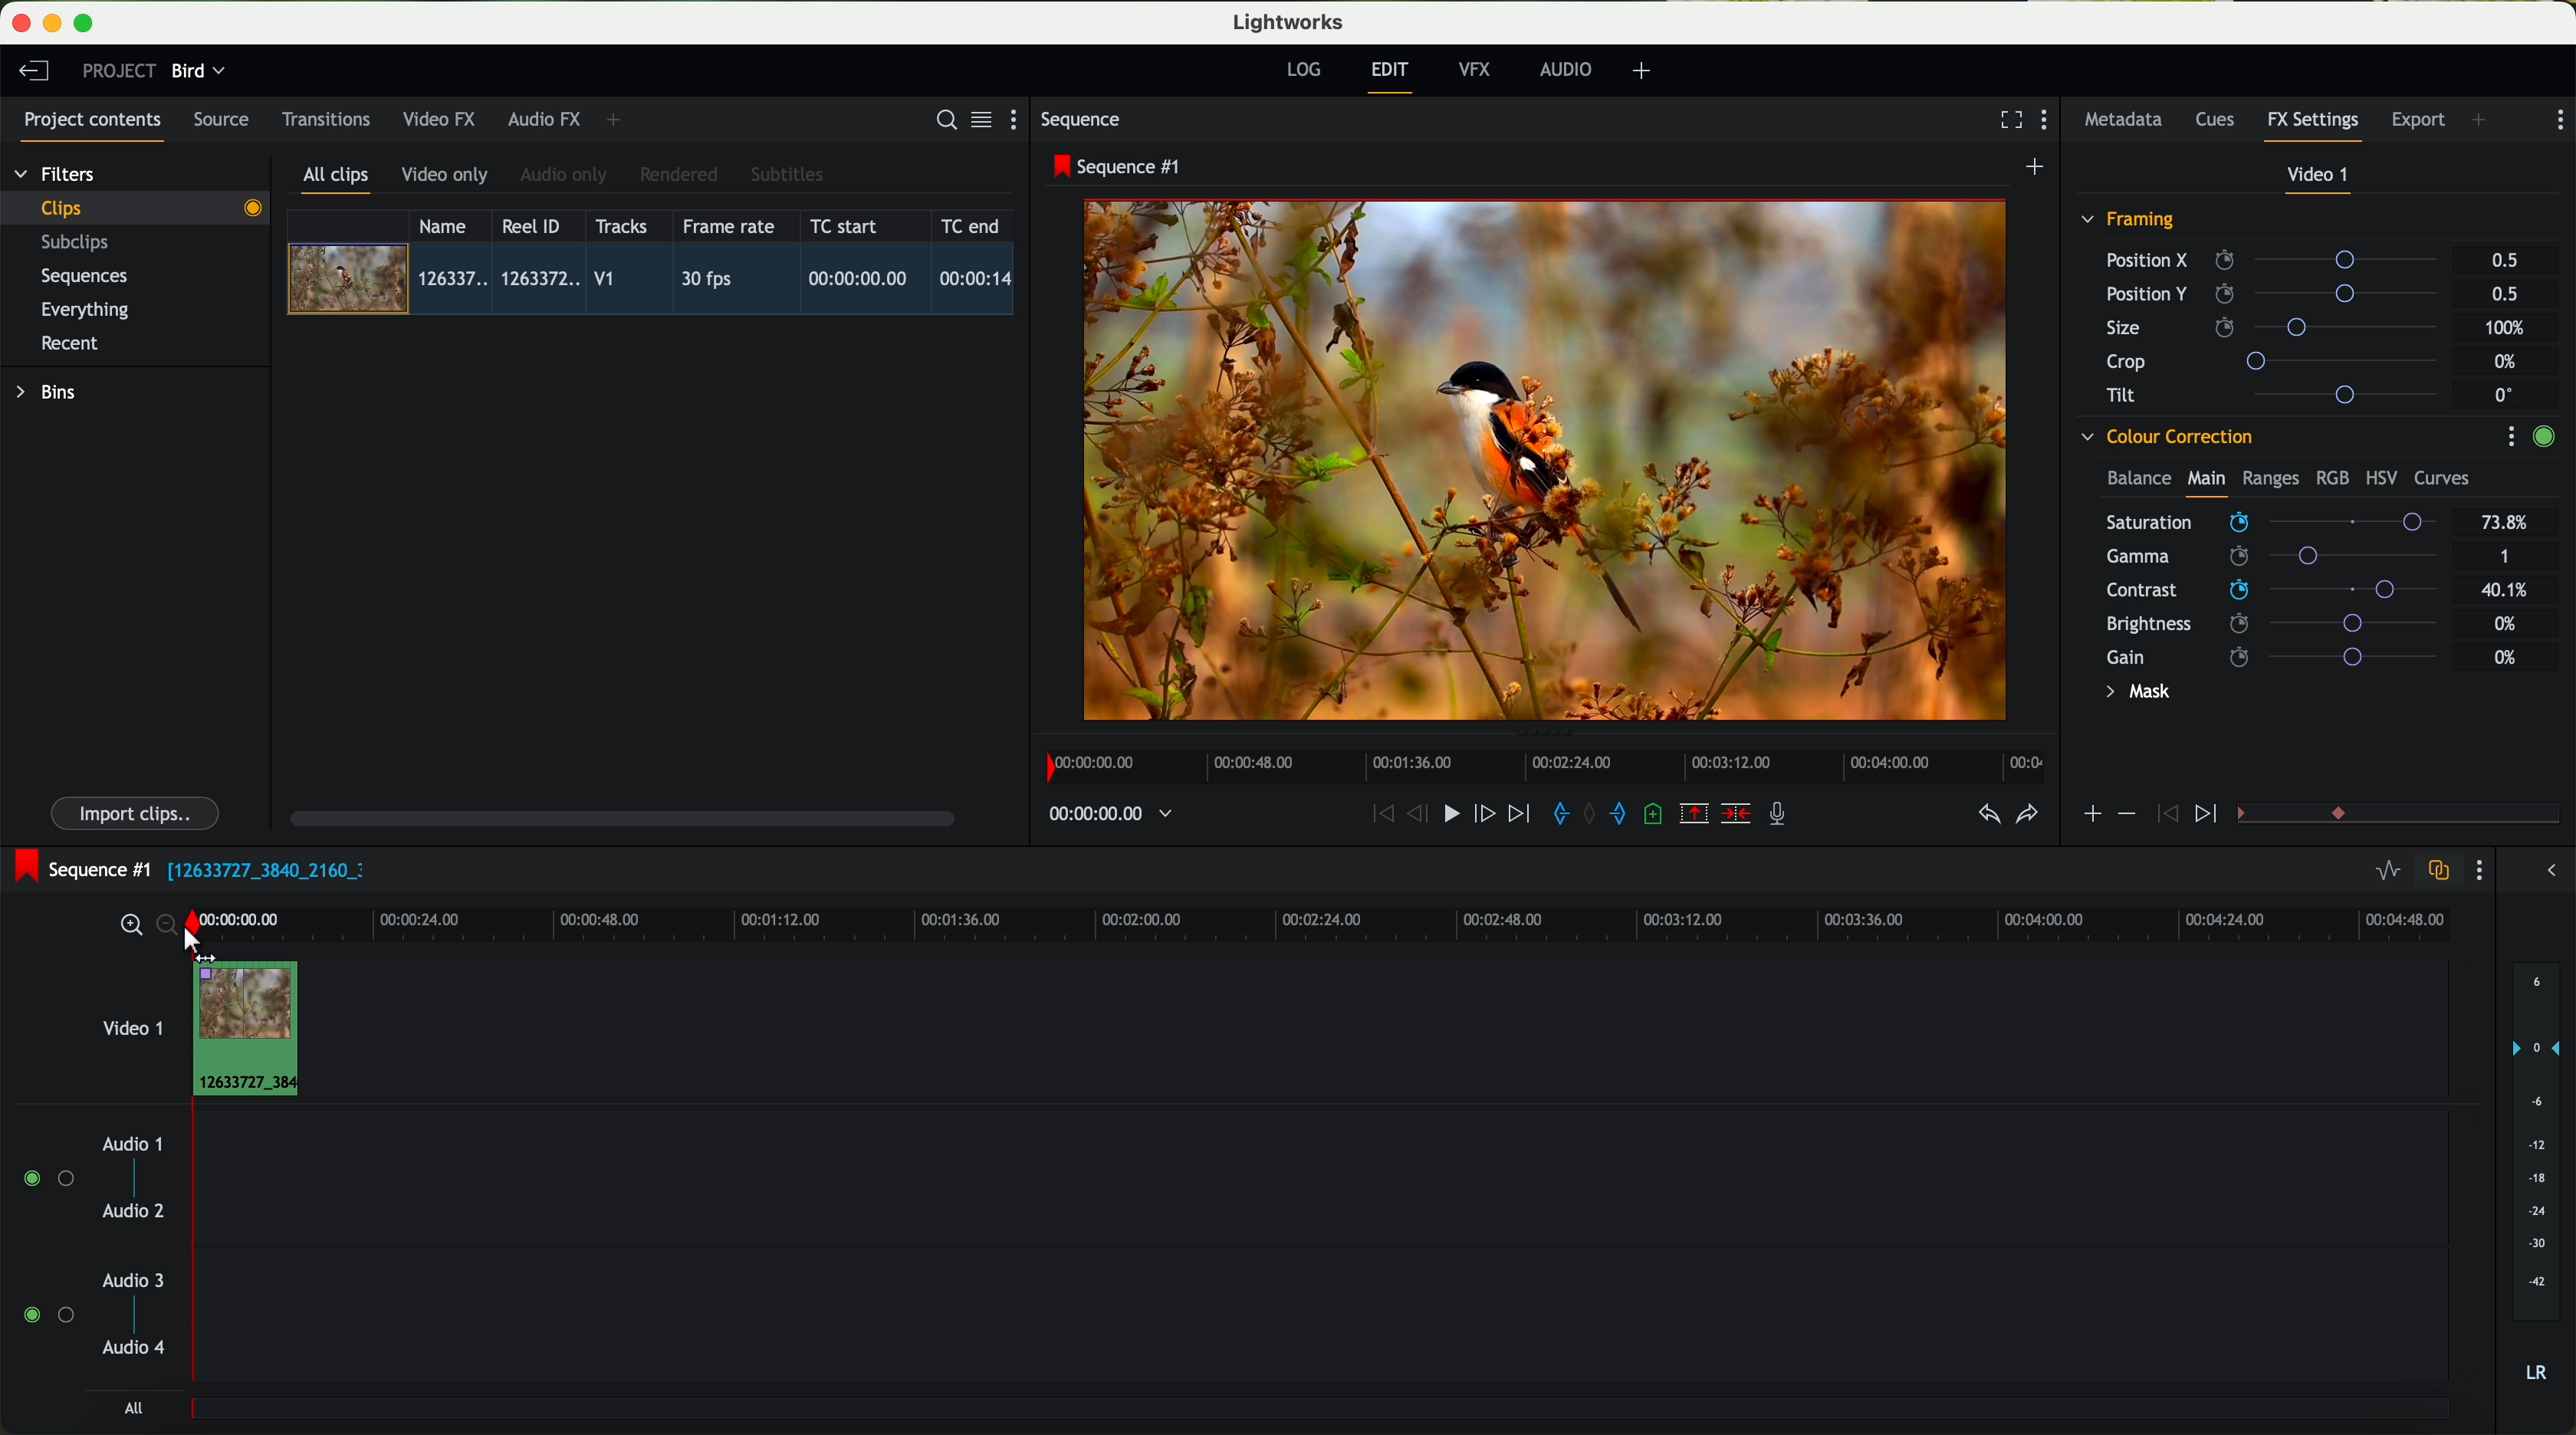 The image size is (2576, 1435). What do you see at coordinates (2288, 624) in the screenshot?
I see `brightness` at bounding box center [2288, 624].